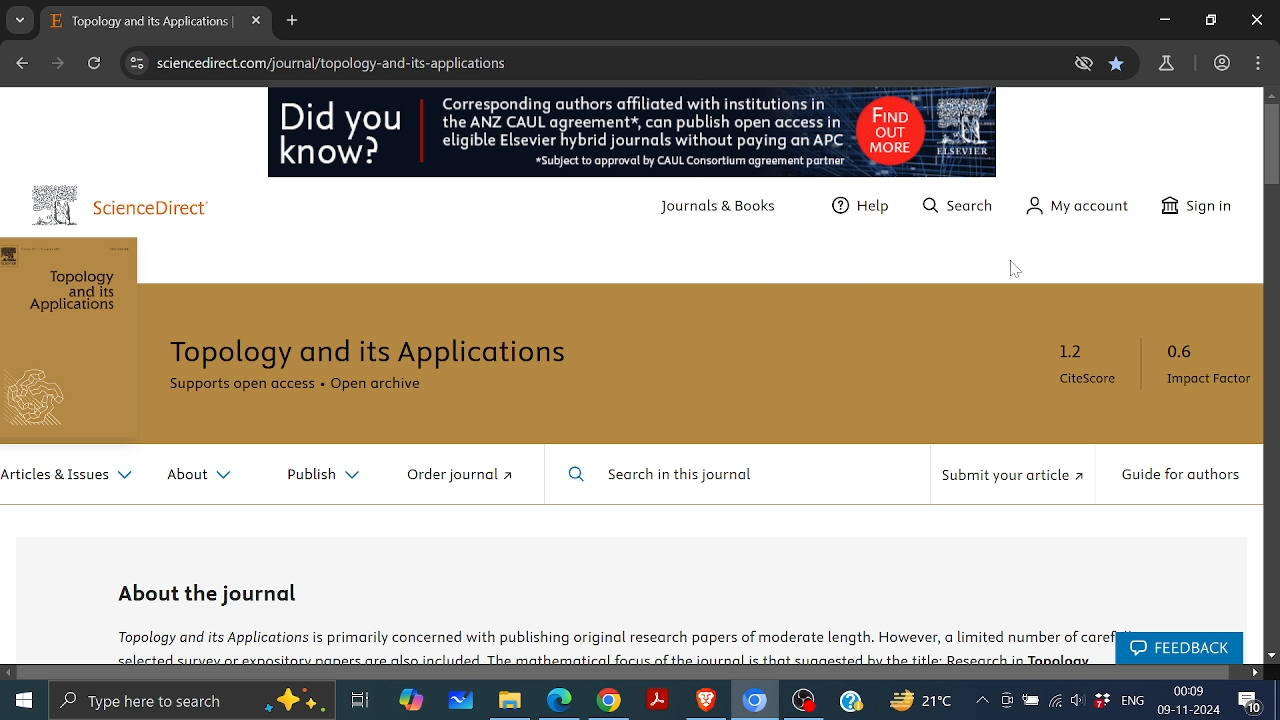  What do you see at coordinates (663, 476) in the screenshot?
I see `search in this journal` at bounding box center [663, 476].